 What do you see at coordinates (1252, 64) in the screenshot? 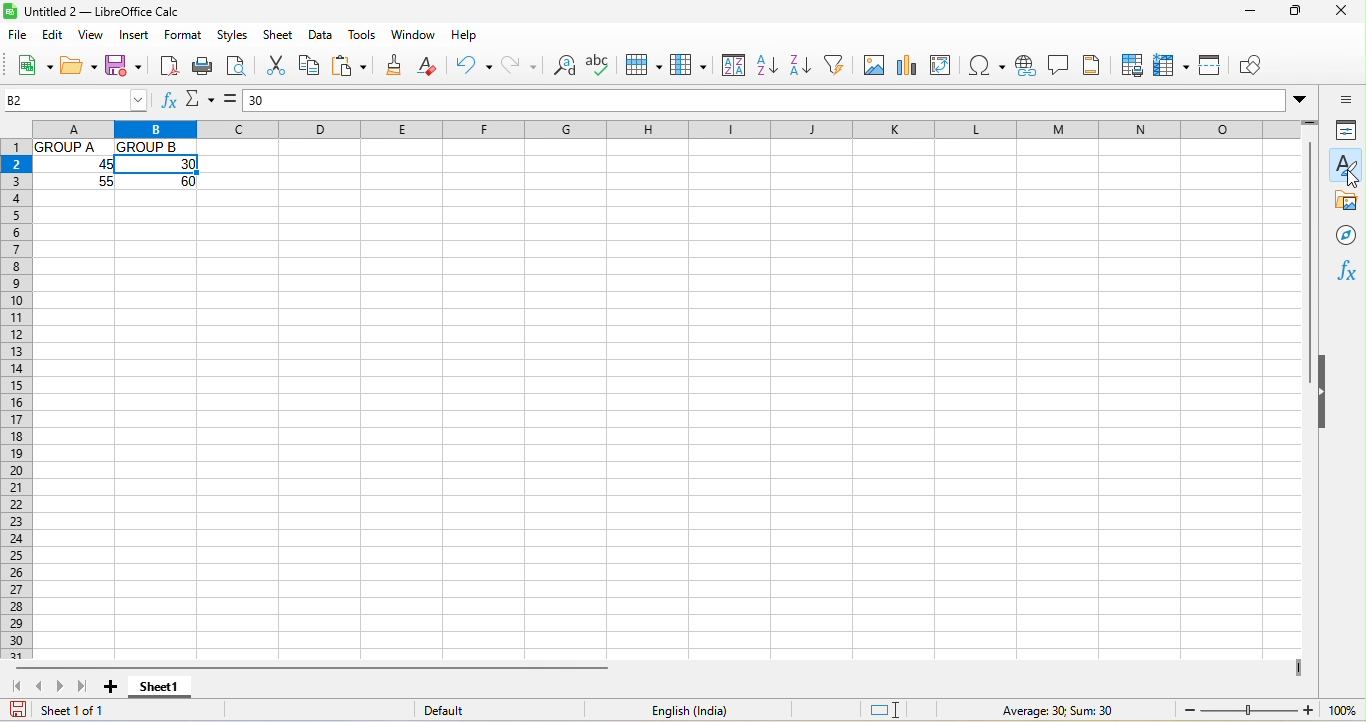
I see `show draw function` at bounding box center [1252, 64].